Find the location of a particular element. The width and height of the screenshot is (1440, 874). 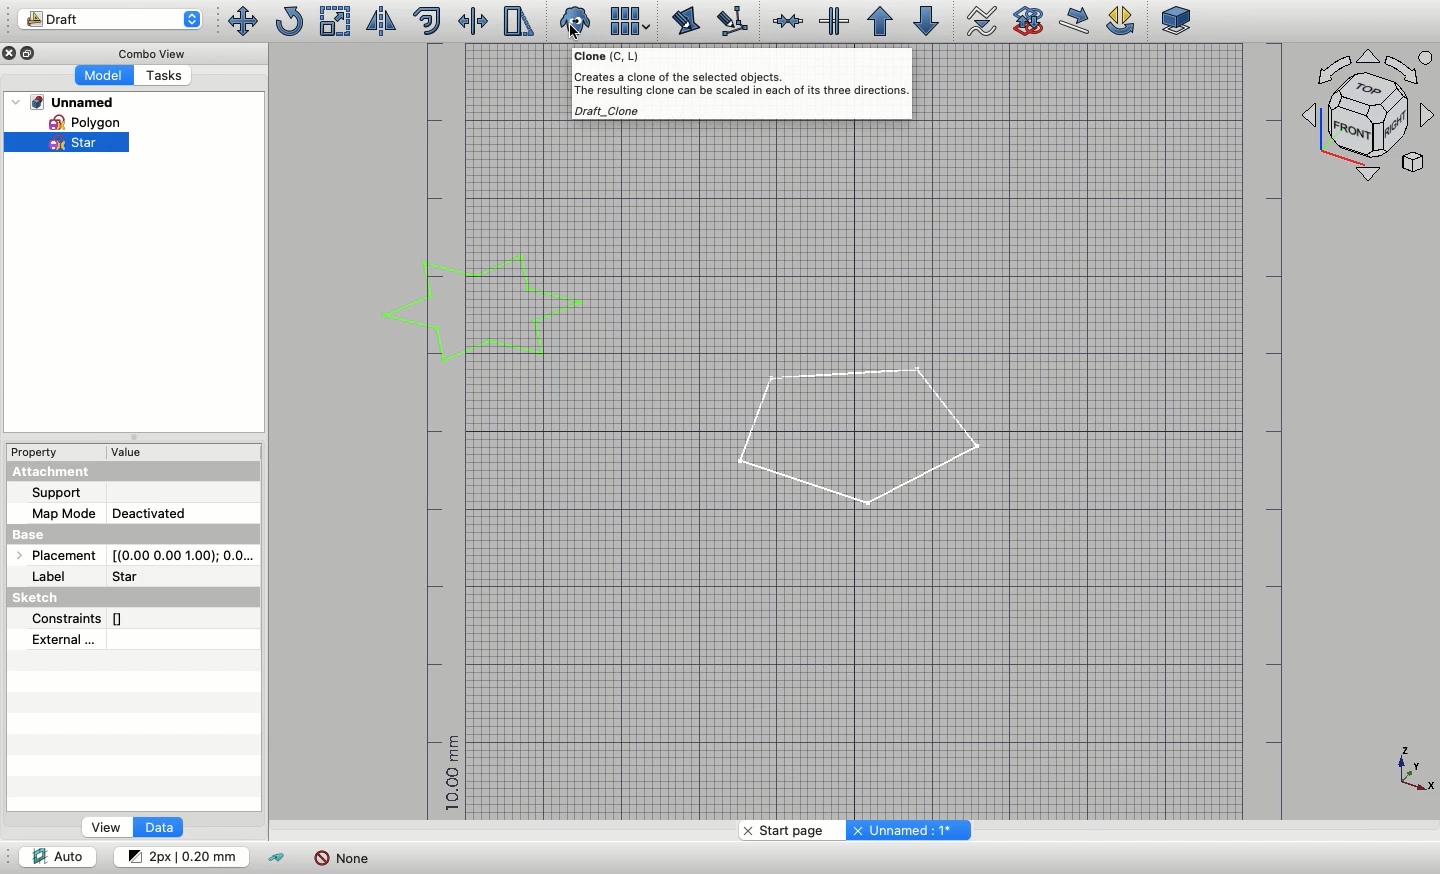

Auto is located at coordinates (57, 855).